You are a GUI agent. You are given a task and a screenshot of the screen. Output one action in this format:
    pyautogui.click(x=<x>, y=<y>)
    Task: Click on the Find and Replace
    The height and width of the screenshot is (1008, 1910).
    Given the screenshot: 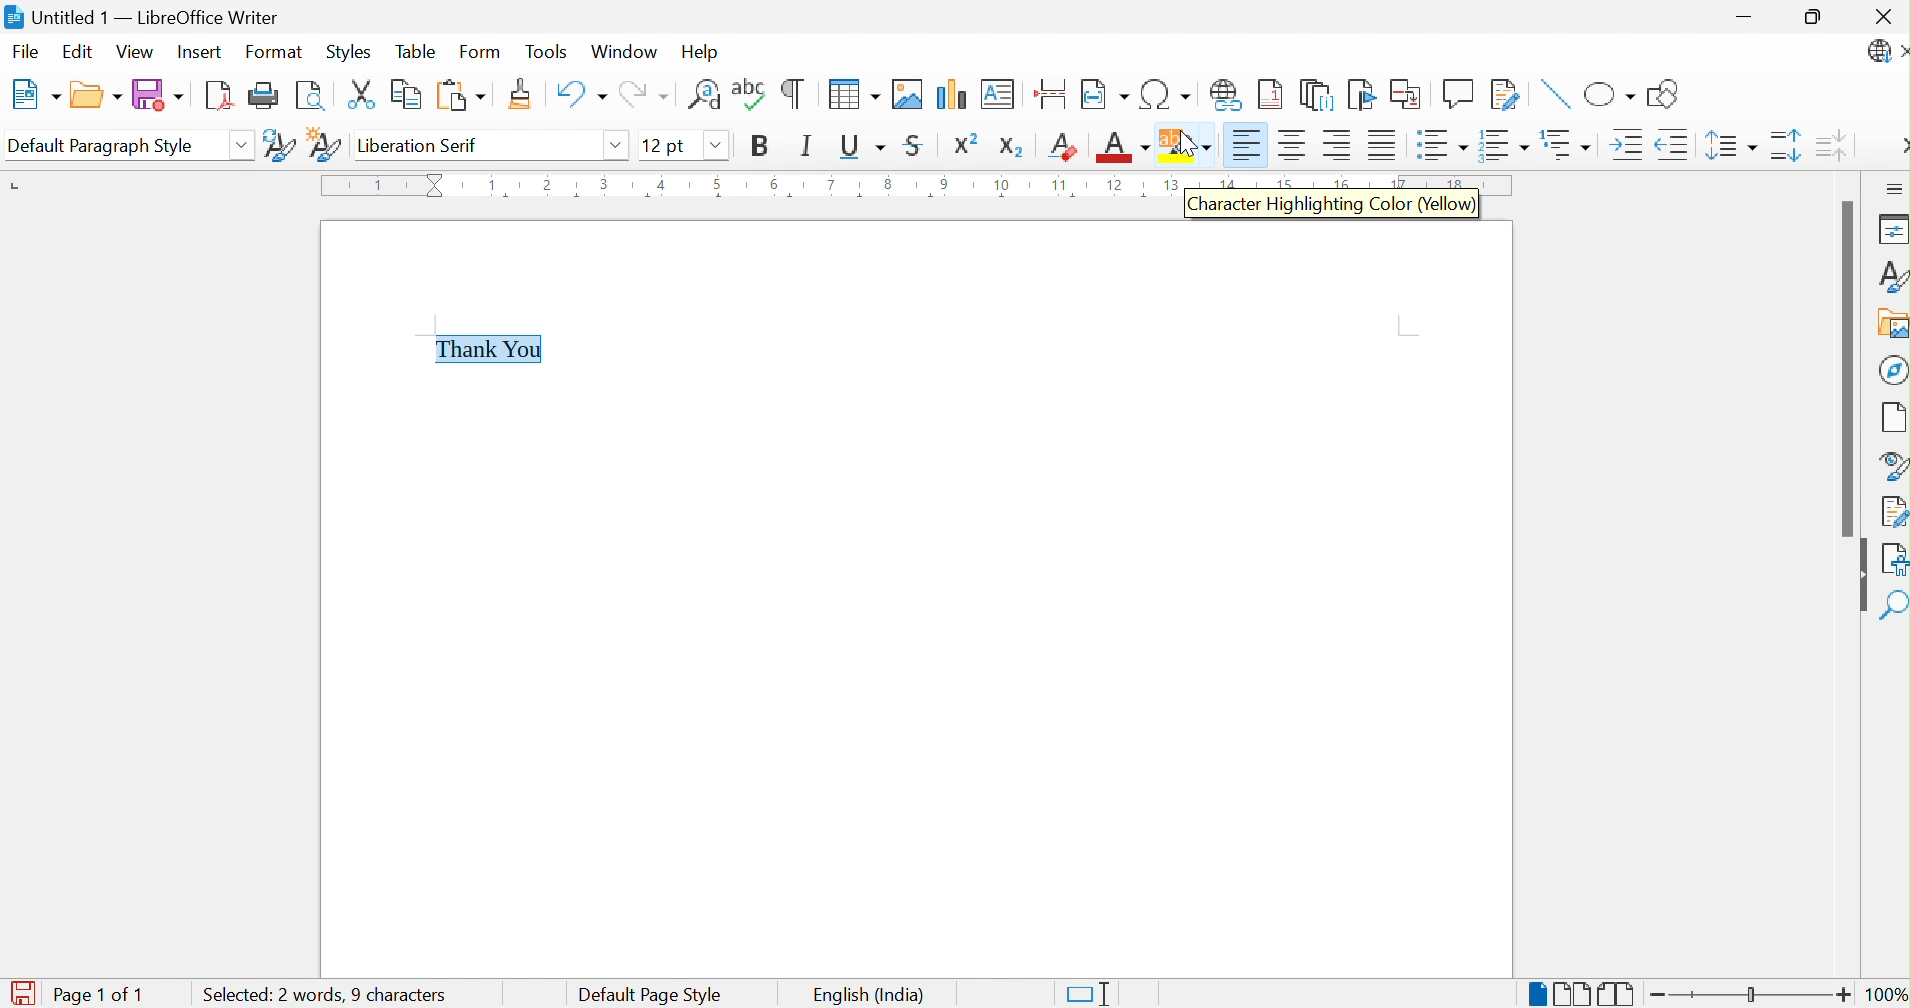 What is the action you would take?
    pyautogui.click(x=703, y=95)
    